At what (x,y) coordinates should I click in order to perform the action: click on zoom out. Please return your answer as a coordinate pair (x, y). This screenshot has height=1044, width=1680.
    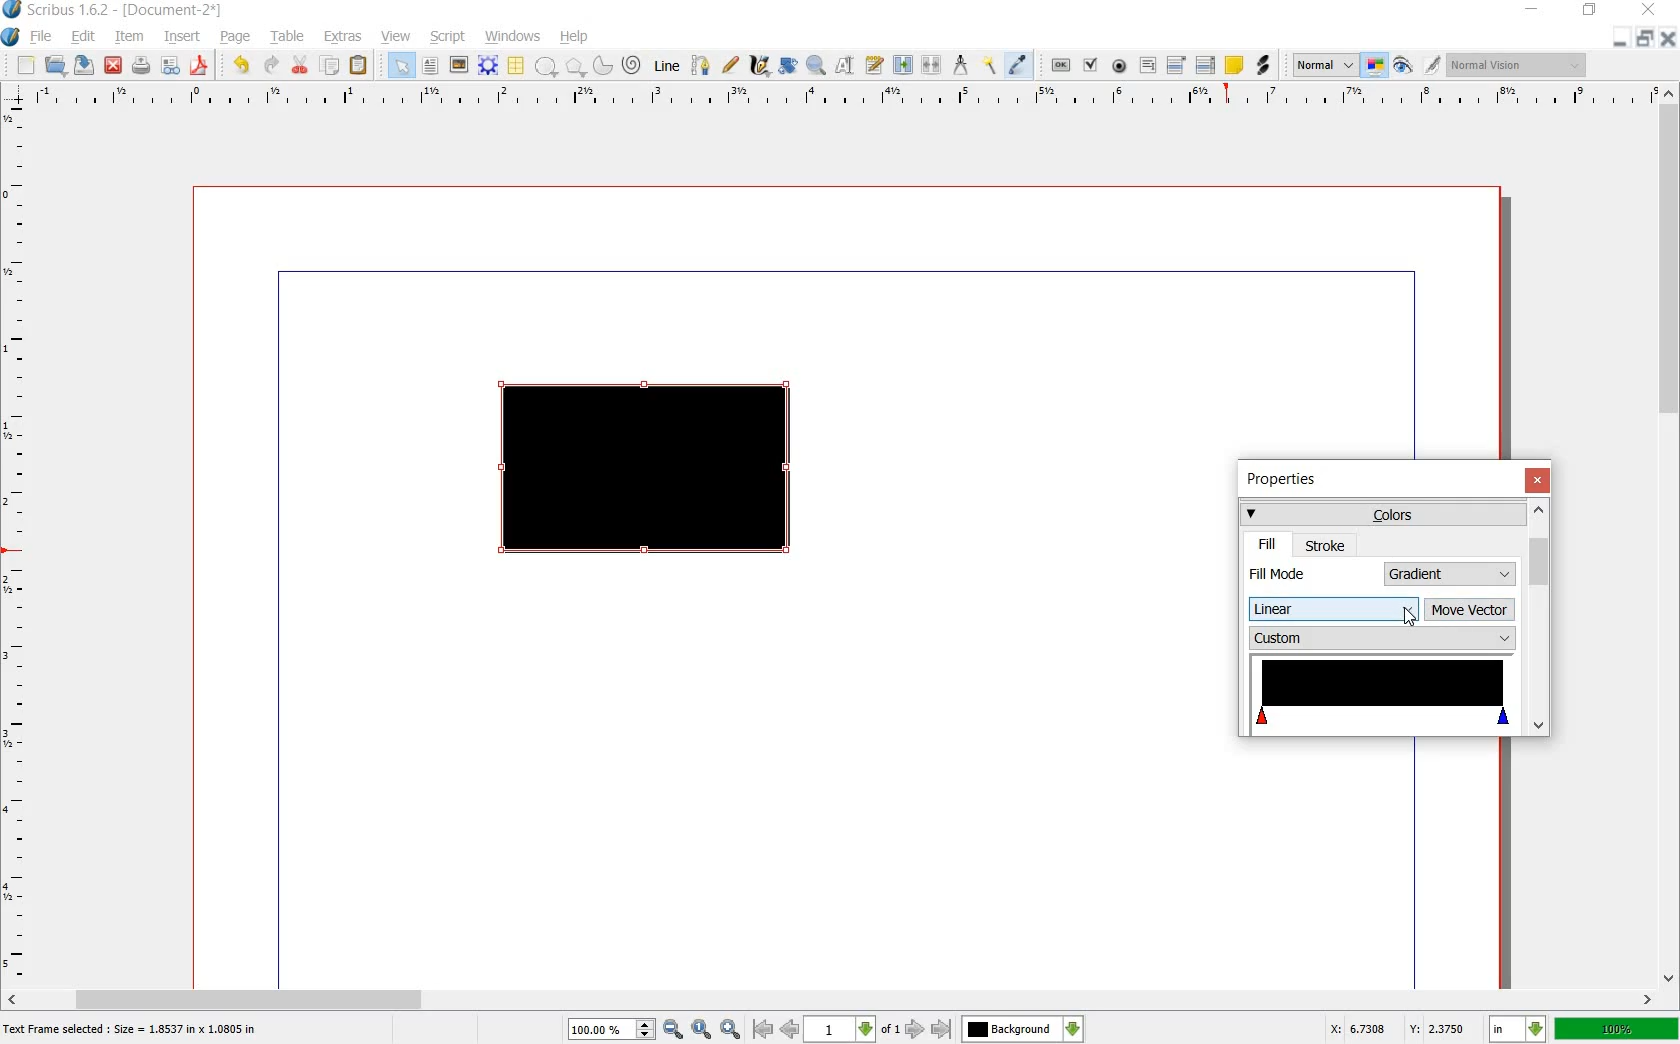
    Looking at the image, I should click on (673, 1030).